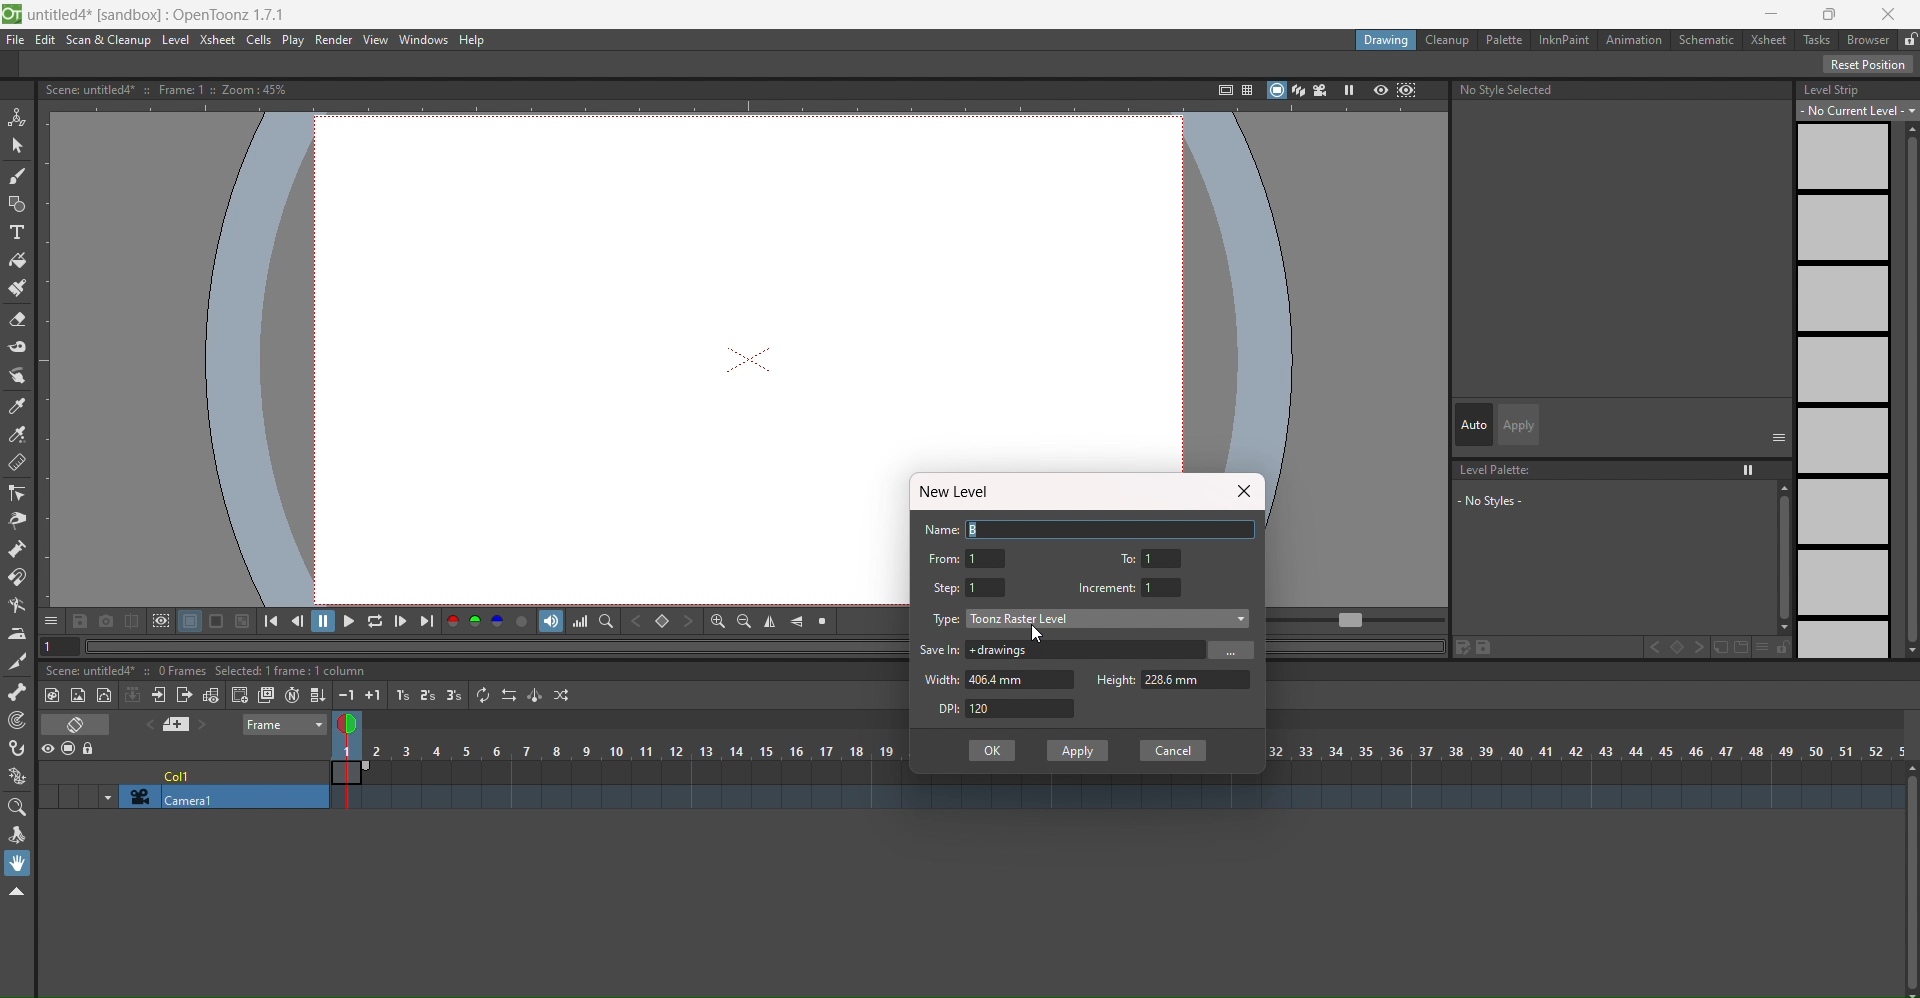 This screenshot has width=1920, height=998. I want to click on soundtrack, so click(551, 621).